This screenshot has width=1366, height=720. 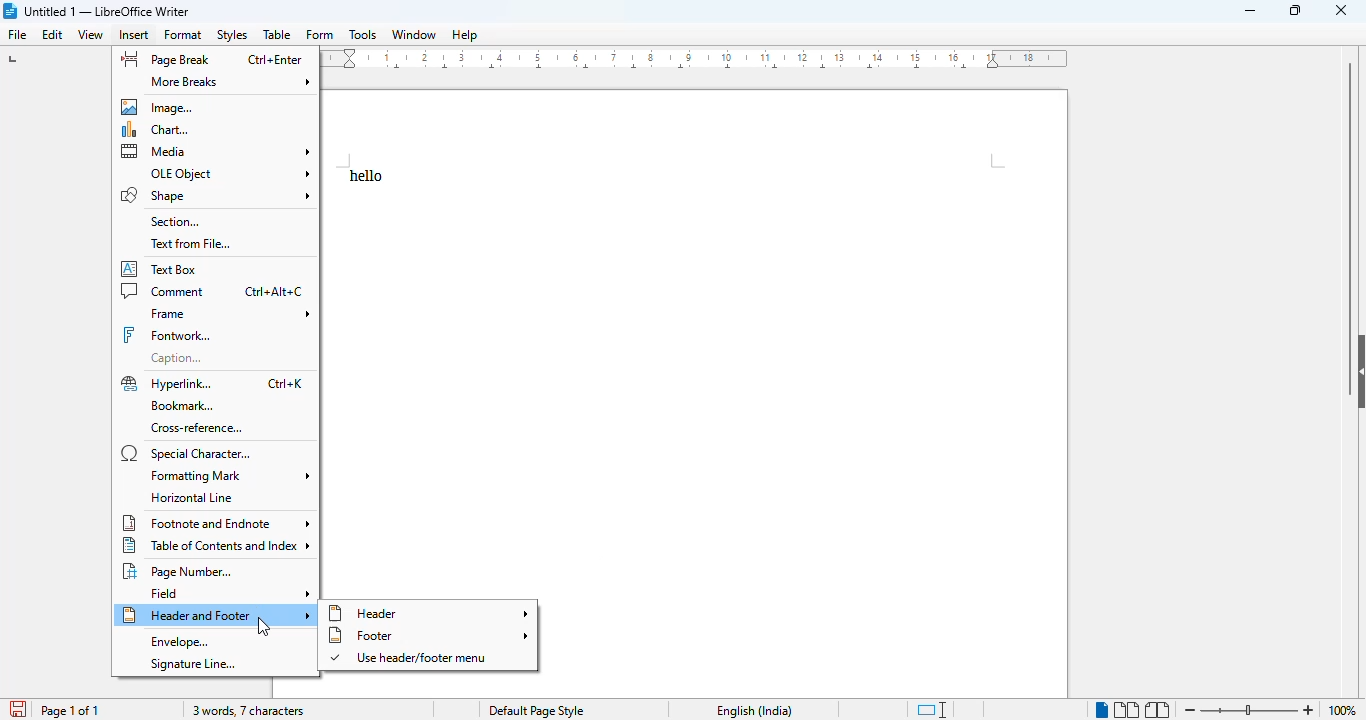 I want to click on book view, so click(x=1158, y=710).